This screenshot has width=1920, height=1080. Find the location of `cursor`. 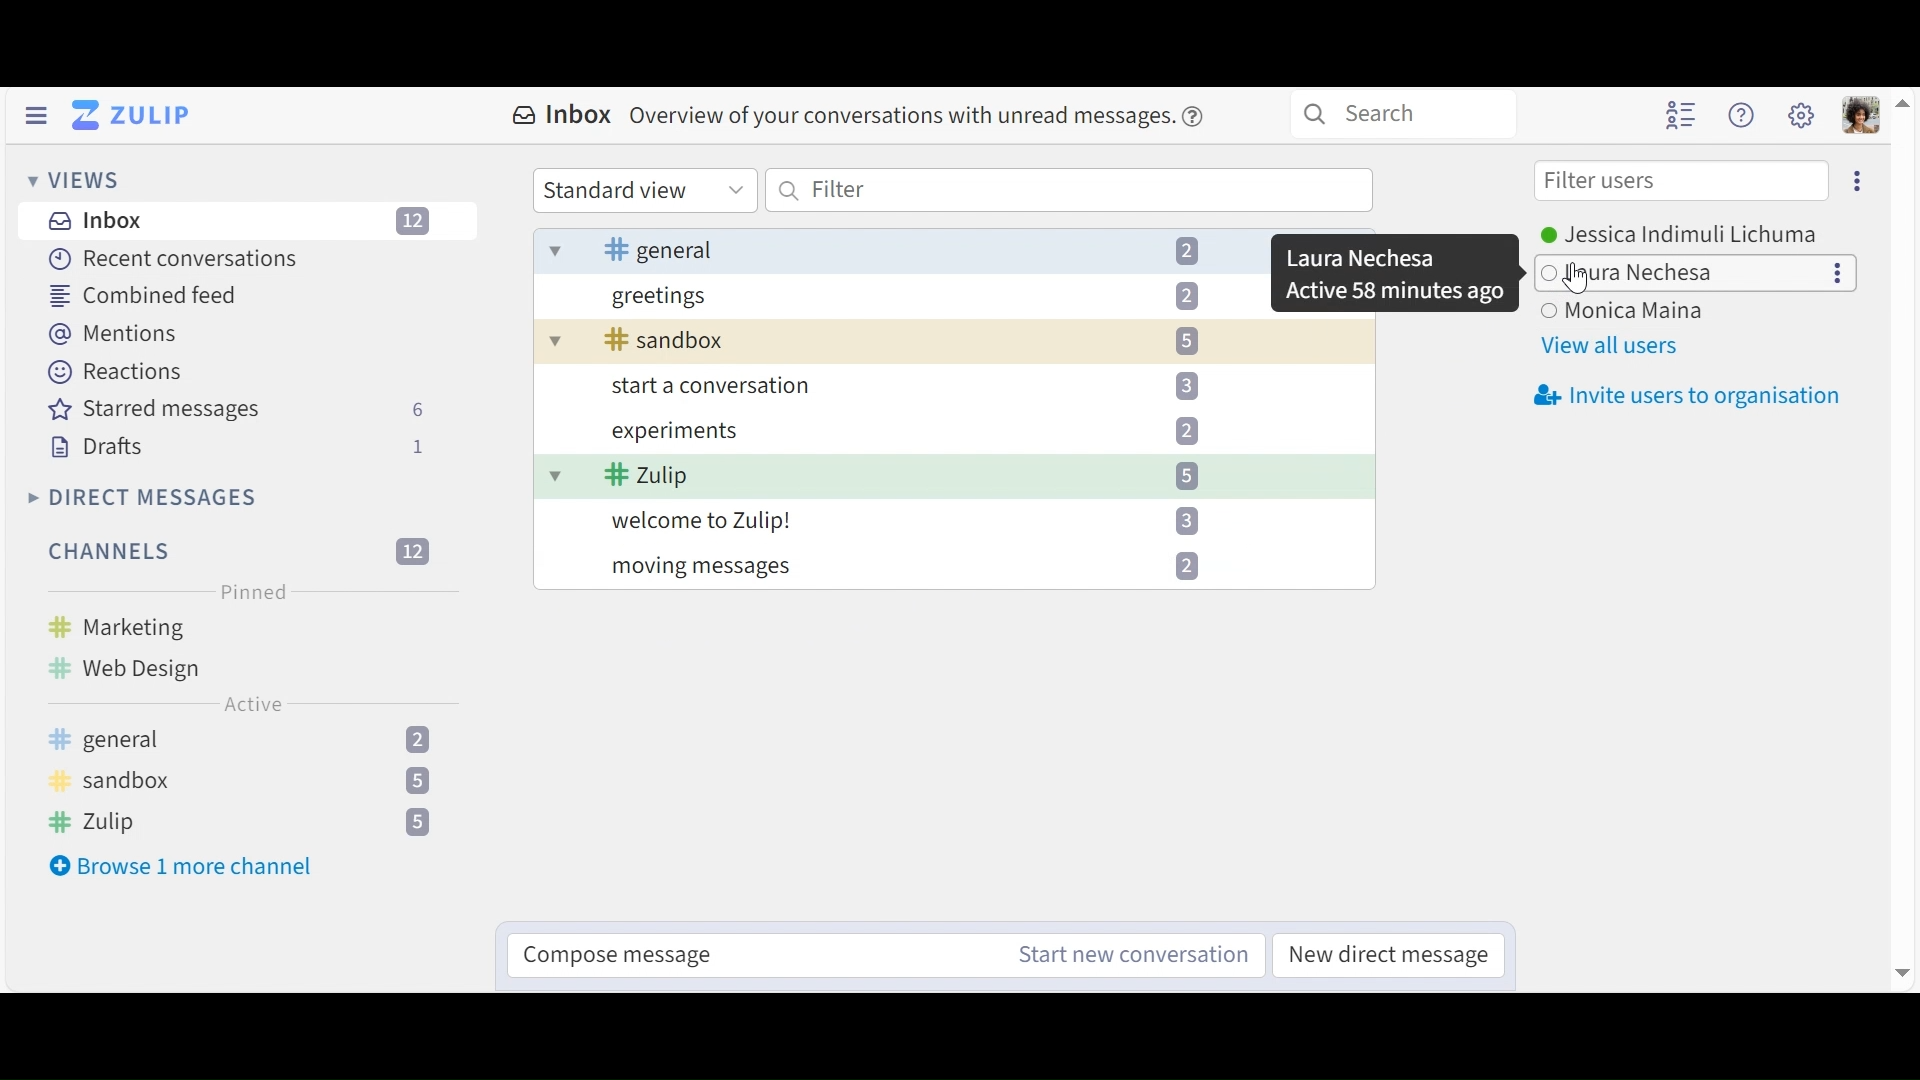

cursor is located at coordinates (1583, 284).